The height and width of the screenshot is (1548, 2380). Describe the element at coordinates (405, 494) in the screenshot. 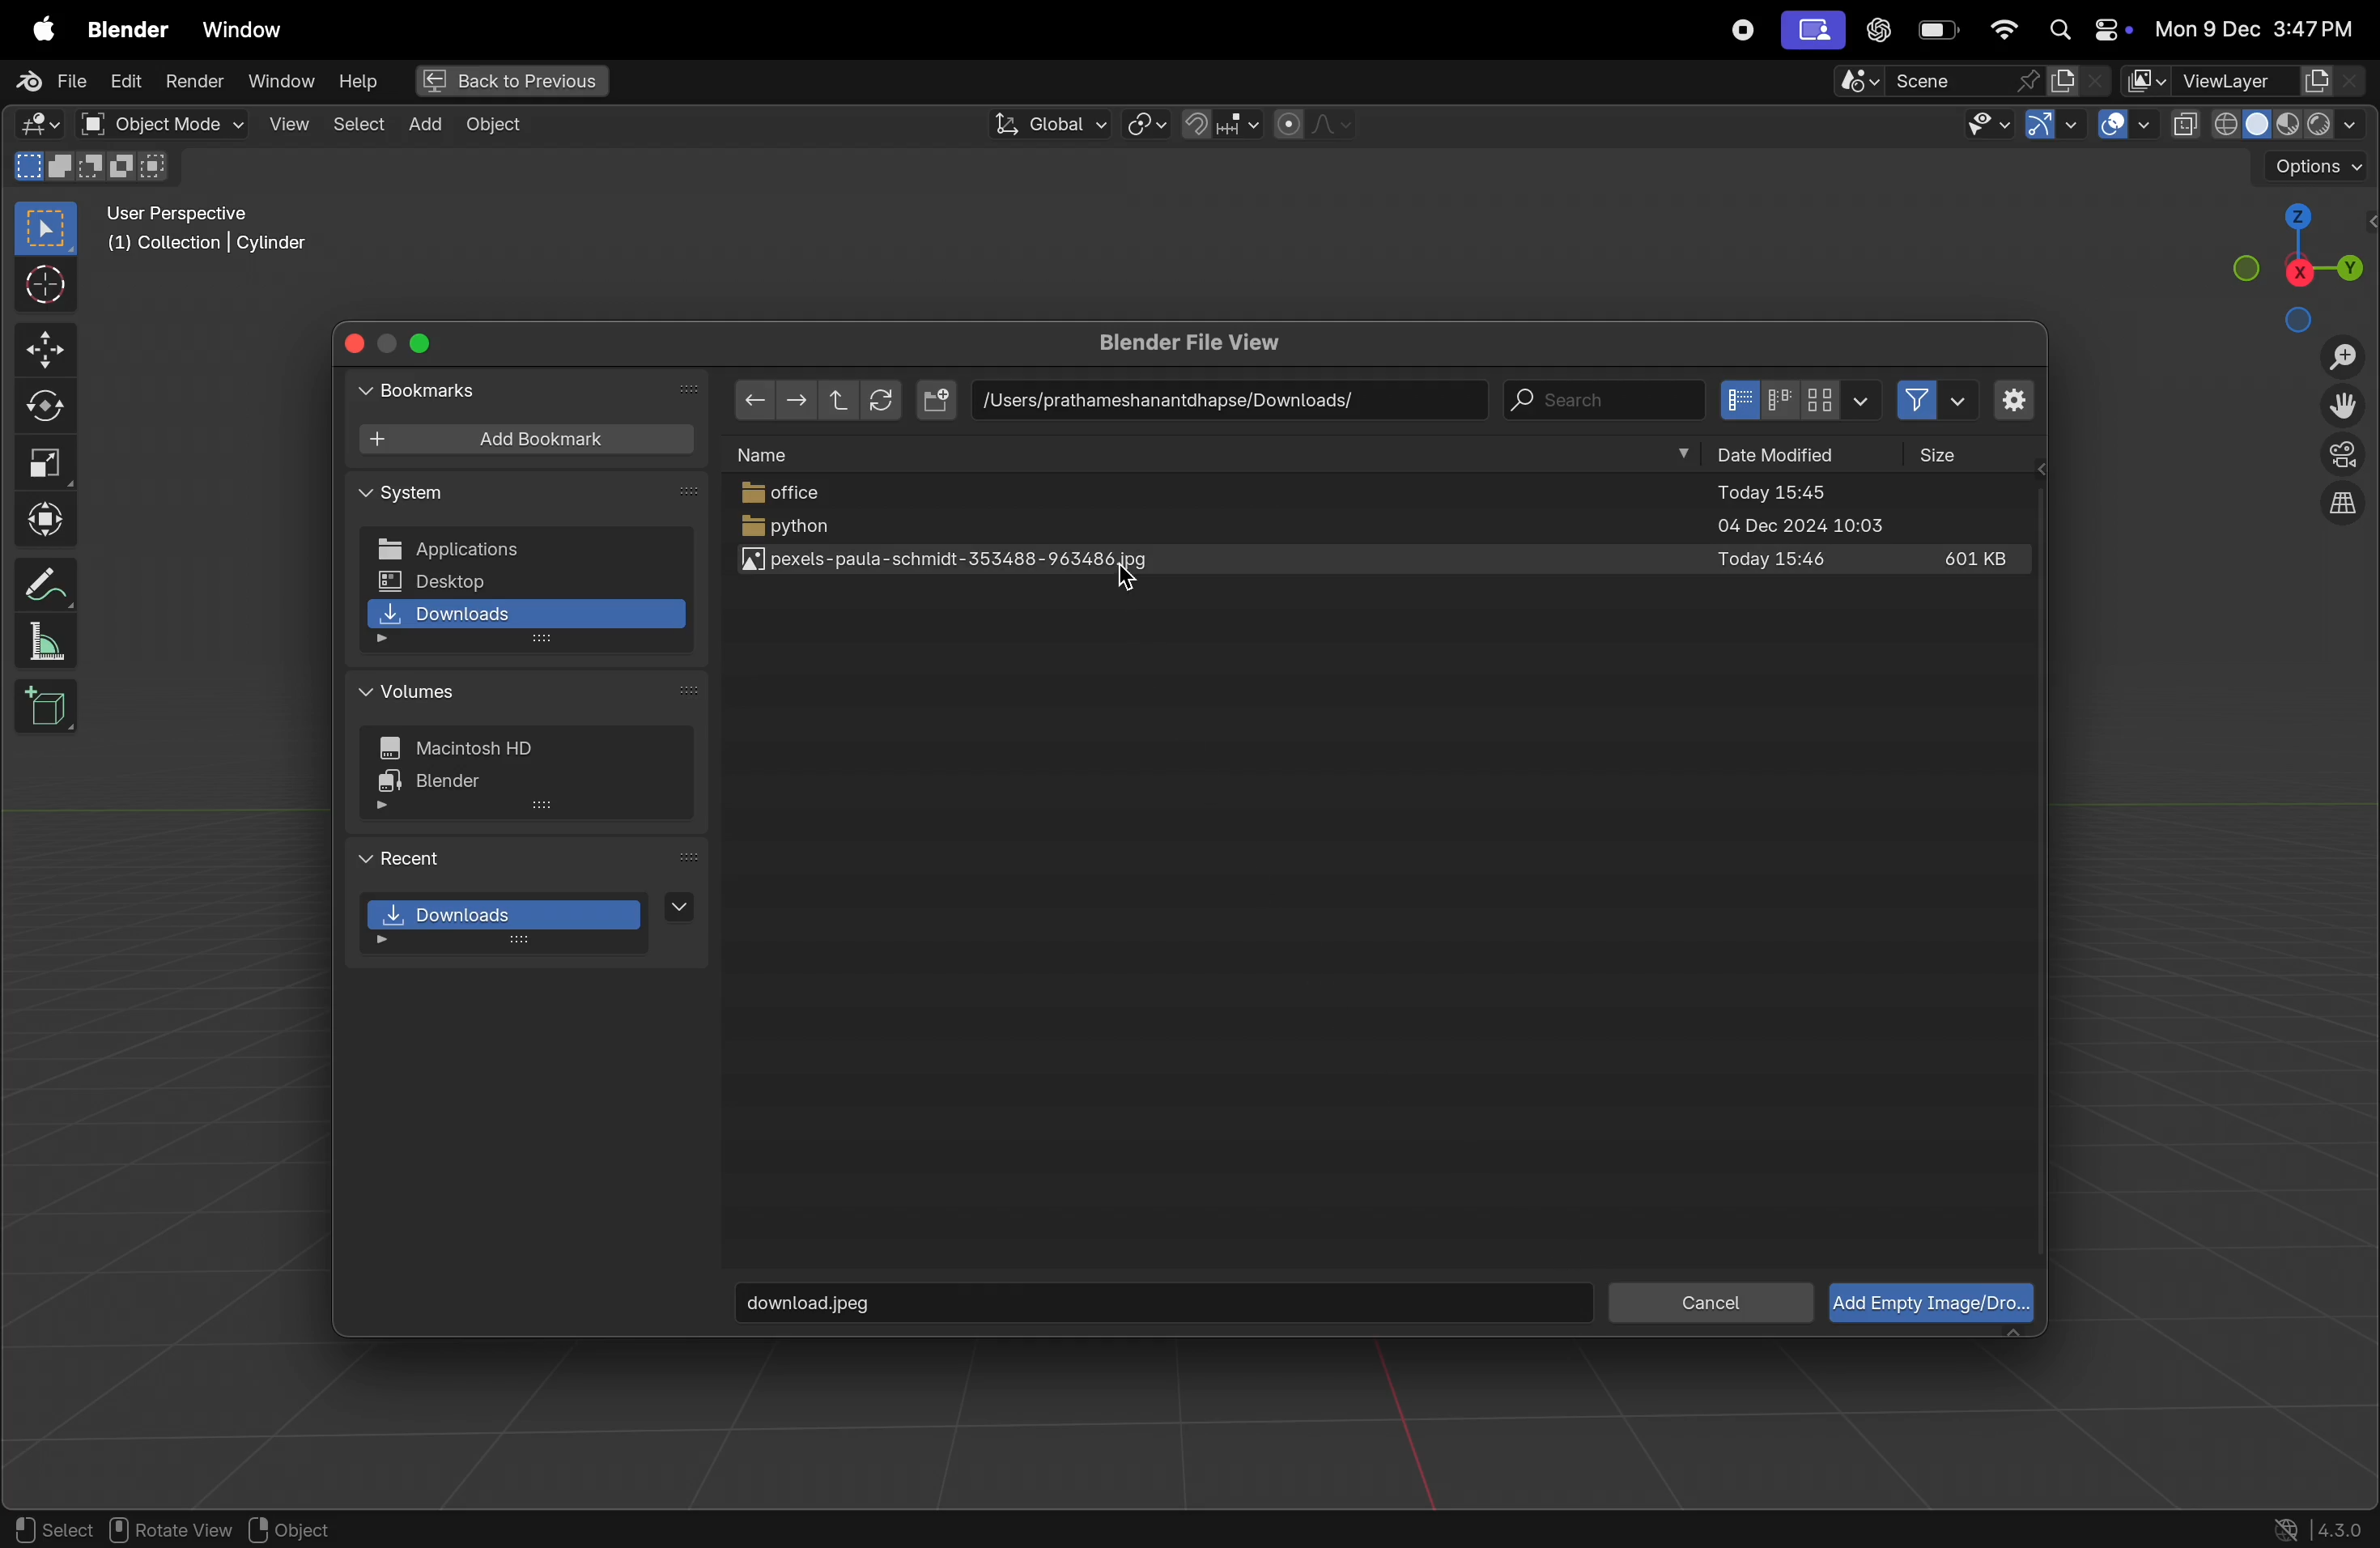

I see `system` at that location.